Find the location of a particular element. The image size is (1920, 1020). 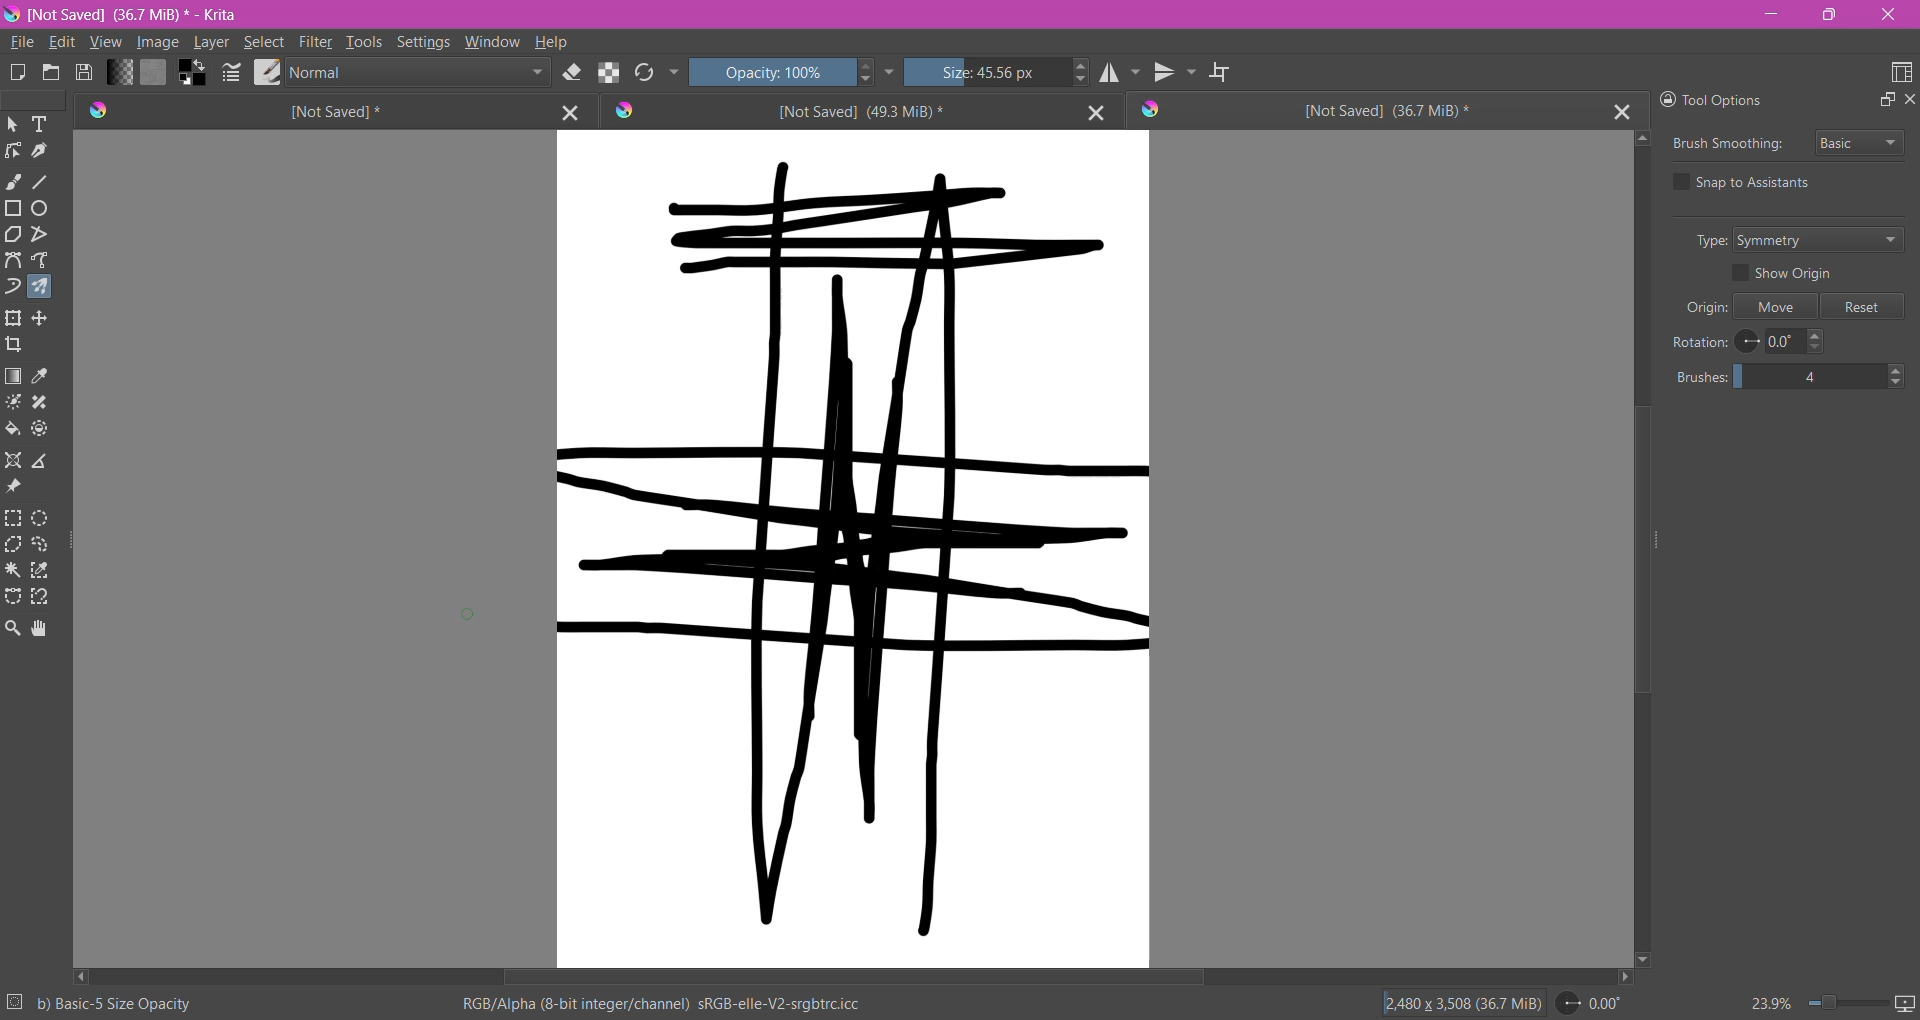

Sample a color from the image or current layer is located at coordinates (45, 376).